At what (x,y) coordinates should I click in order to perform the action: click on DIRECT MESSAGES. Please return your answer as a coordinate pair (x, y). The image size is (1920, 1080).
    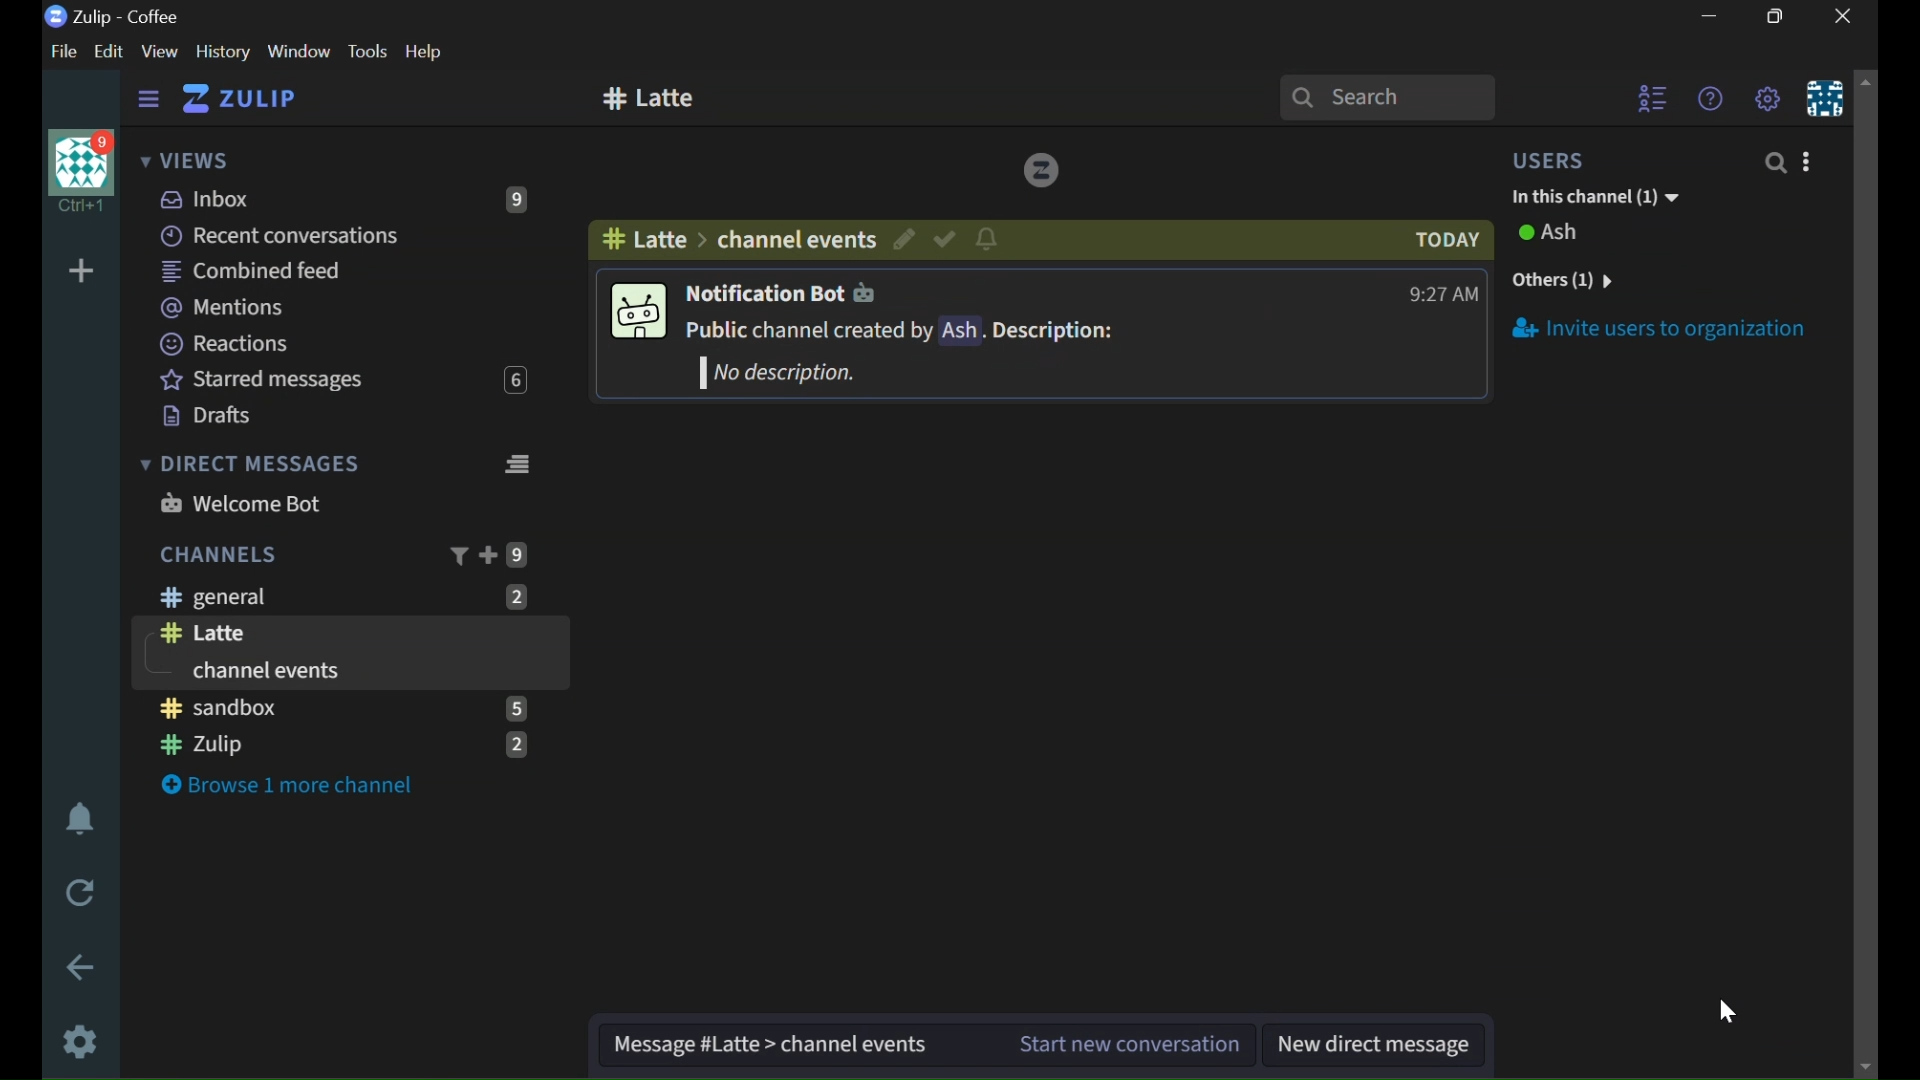
    Looking at the image, I should click on (335, 460).